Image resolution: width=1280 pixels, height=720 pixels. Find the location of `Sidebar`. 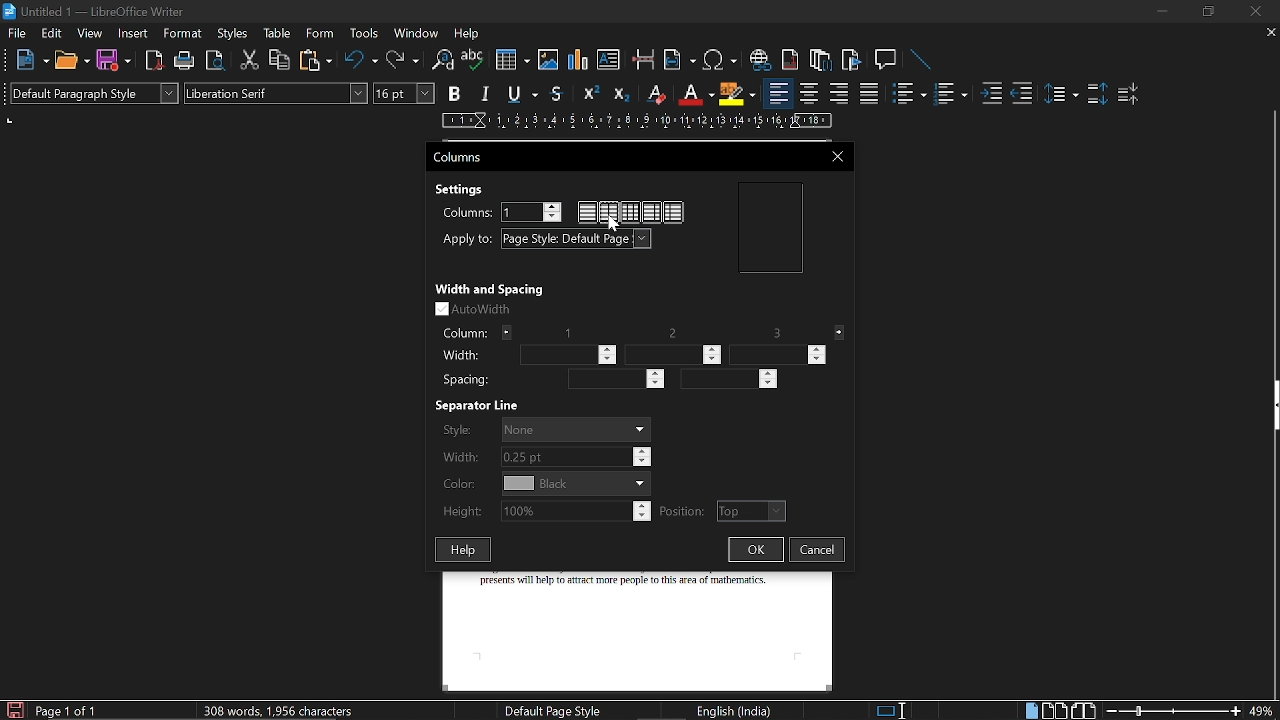

Sidebar is located at coordinates (1272, 407).